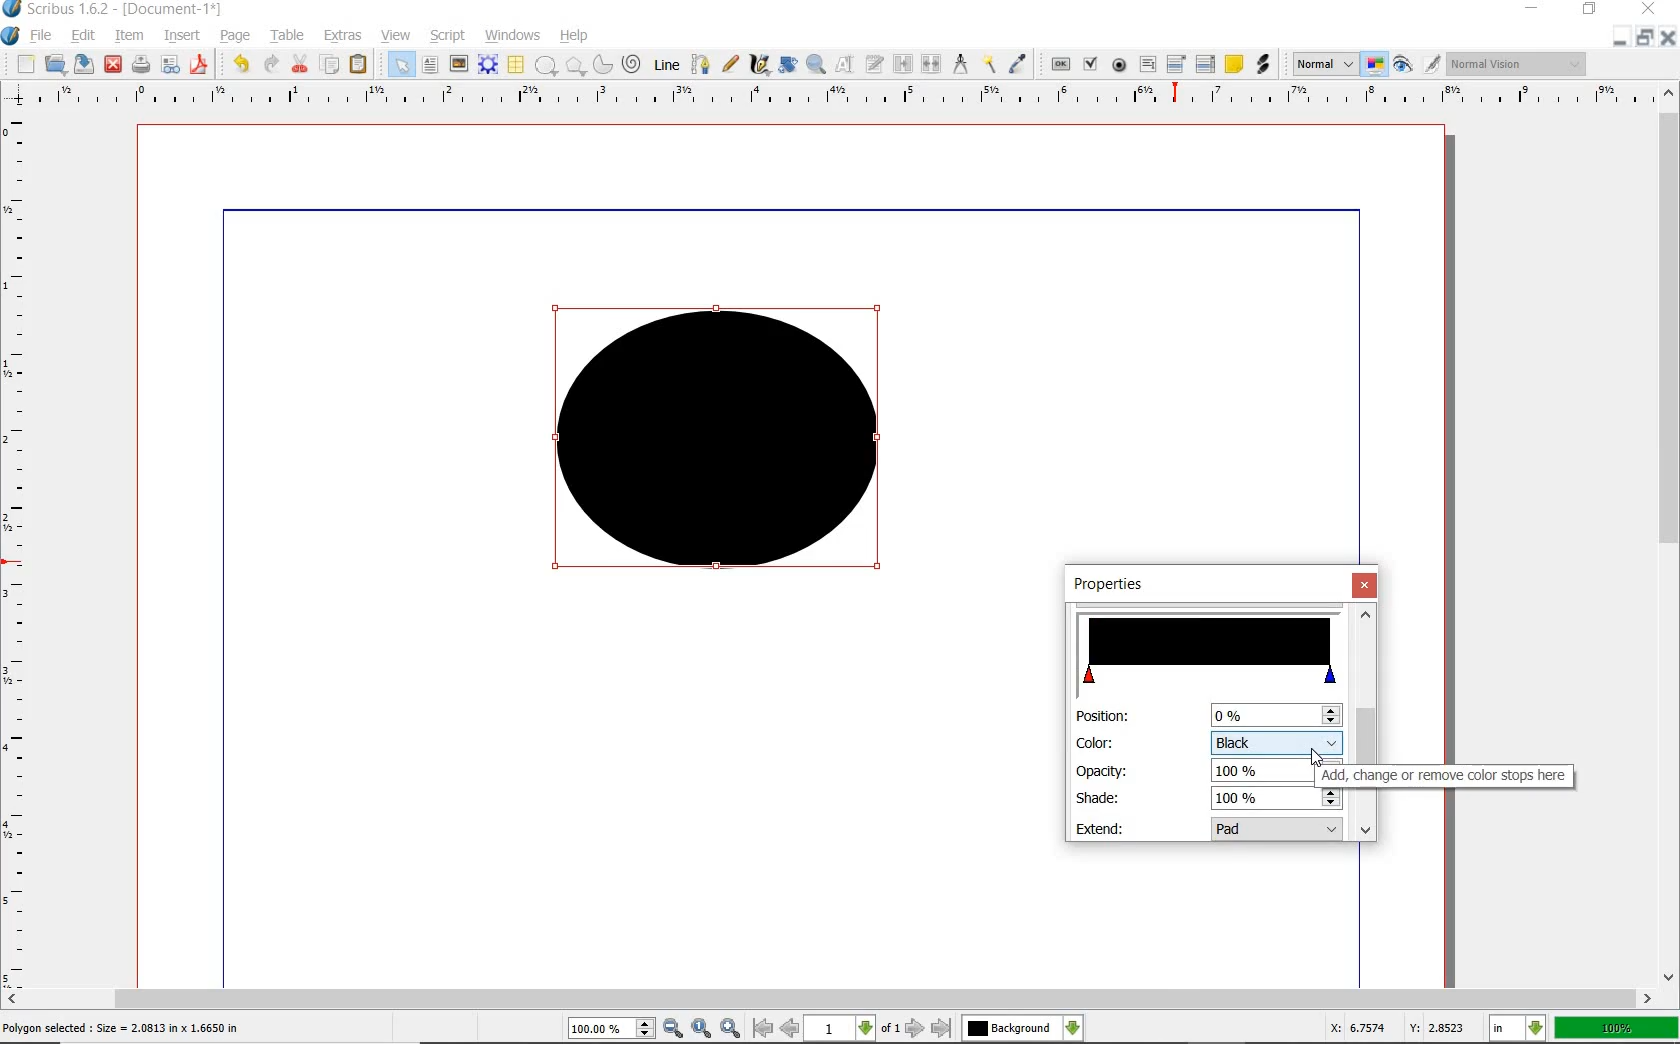  Describe the element at coordinates (1366, 614) in the screenshot. I see `scroll up` at that location.